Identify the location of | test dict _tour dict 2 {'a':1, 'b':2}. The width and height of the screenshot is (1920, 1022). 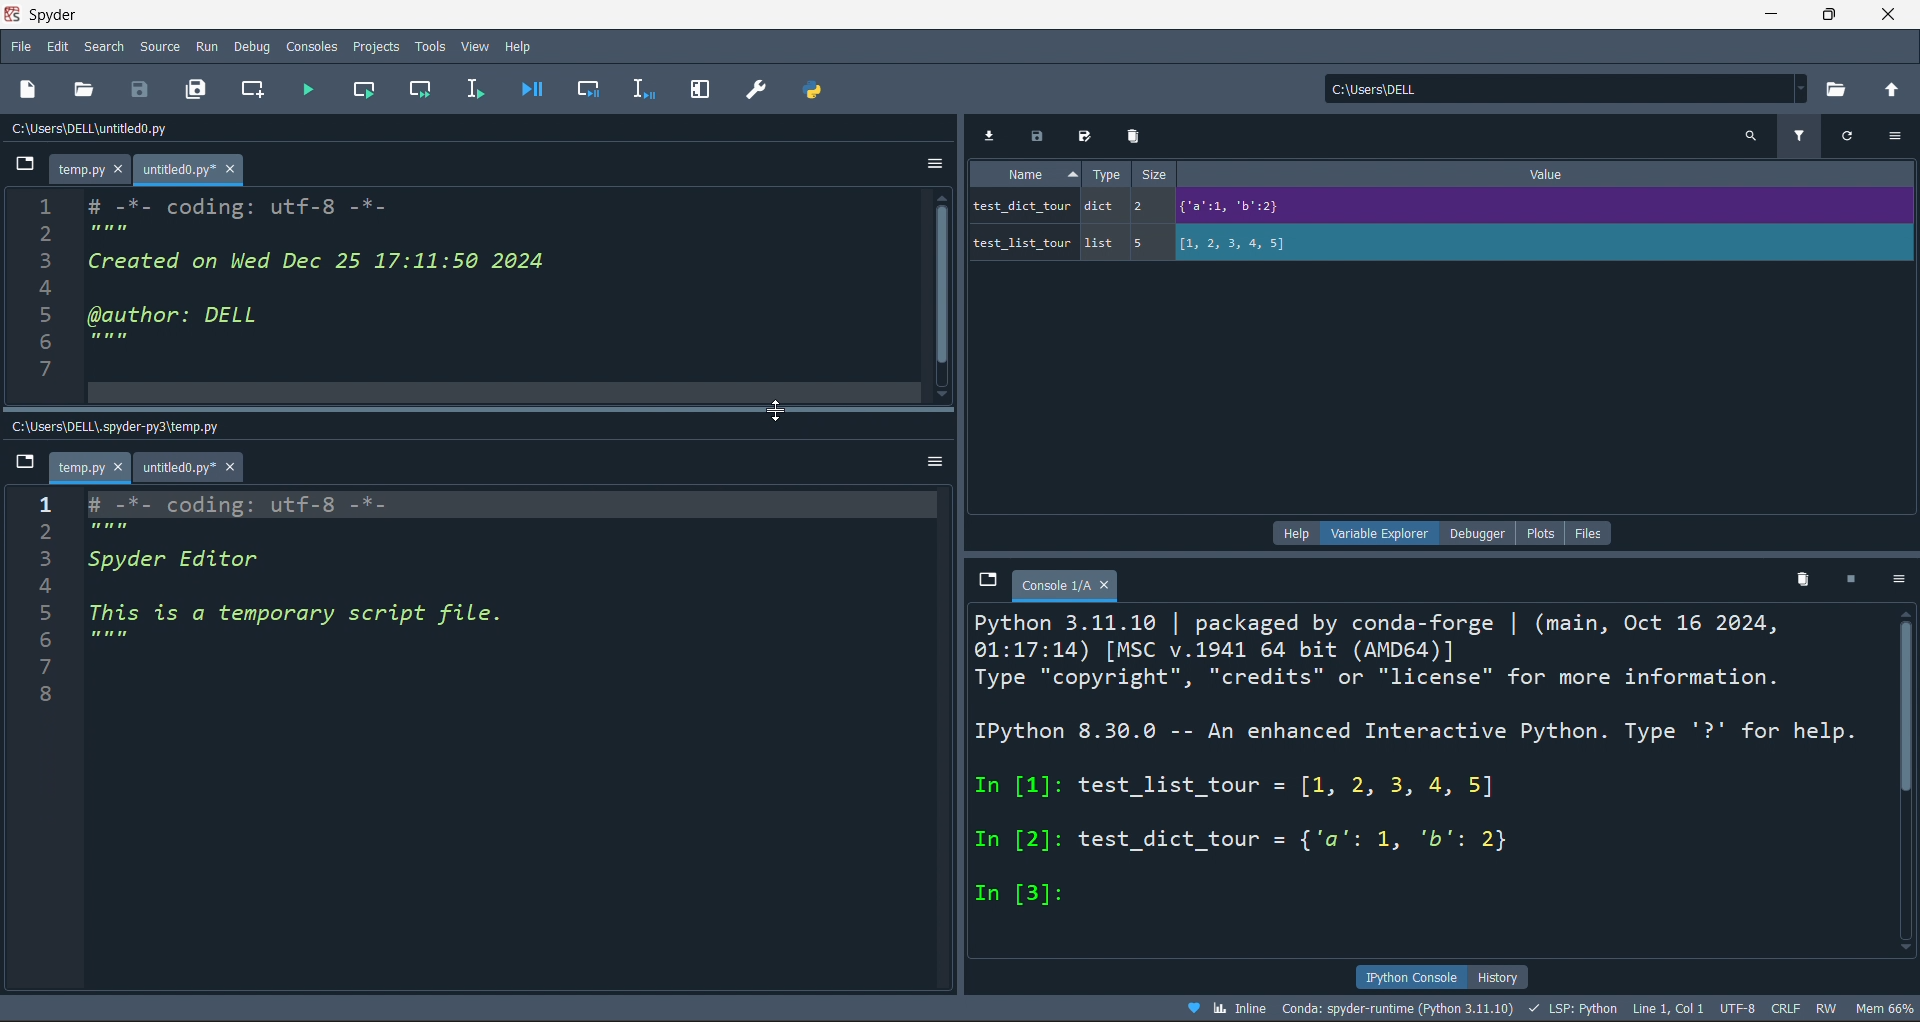
(1379, 204).